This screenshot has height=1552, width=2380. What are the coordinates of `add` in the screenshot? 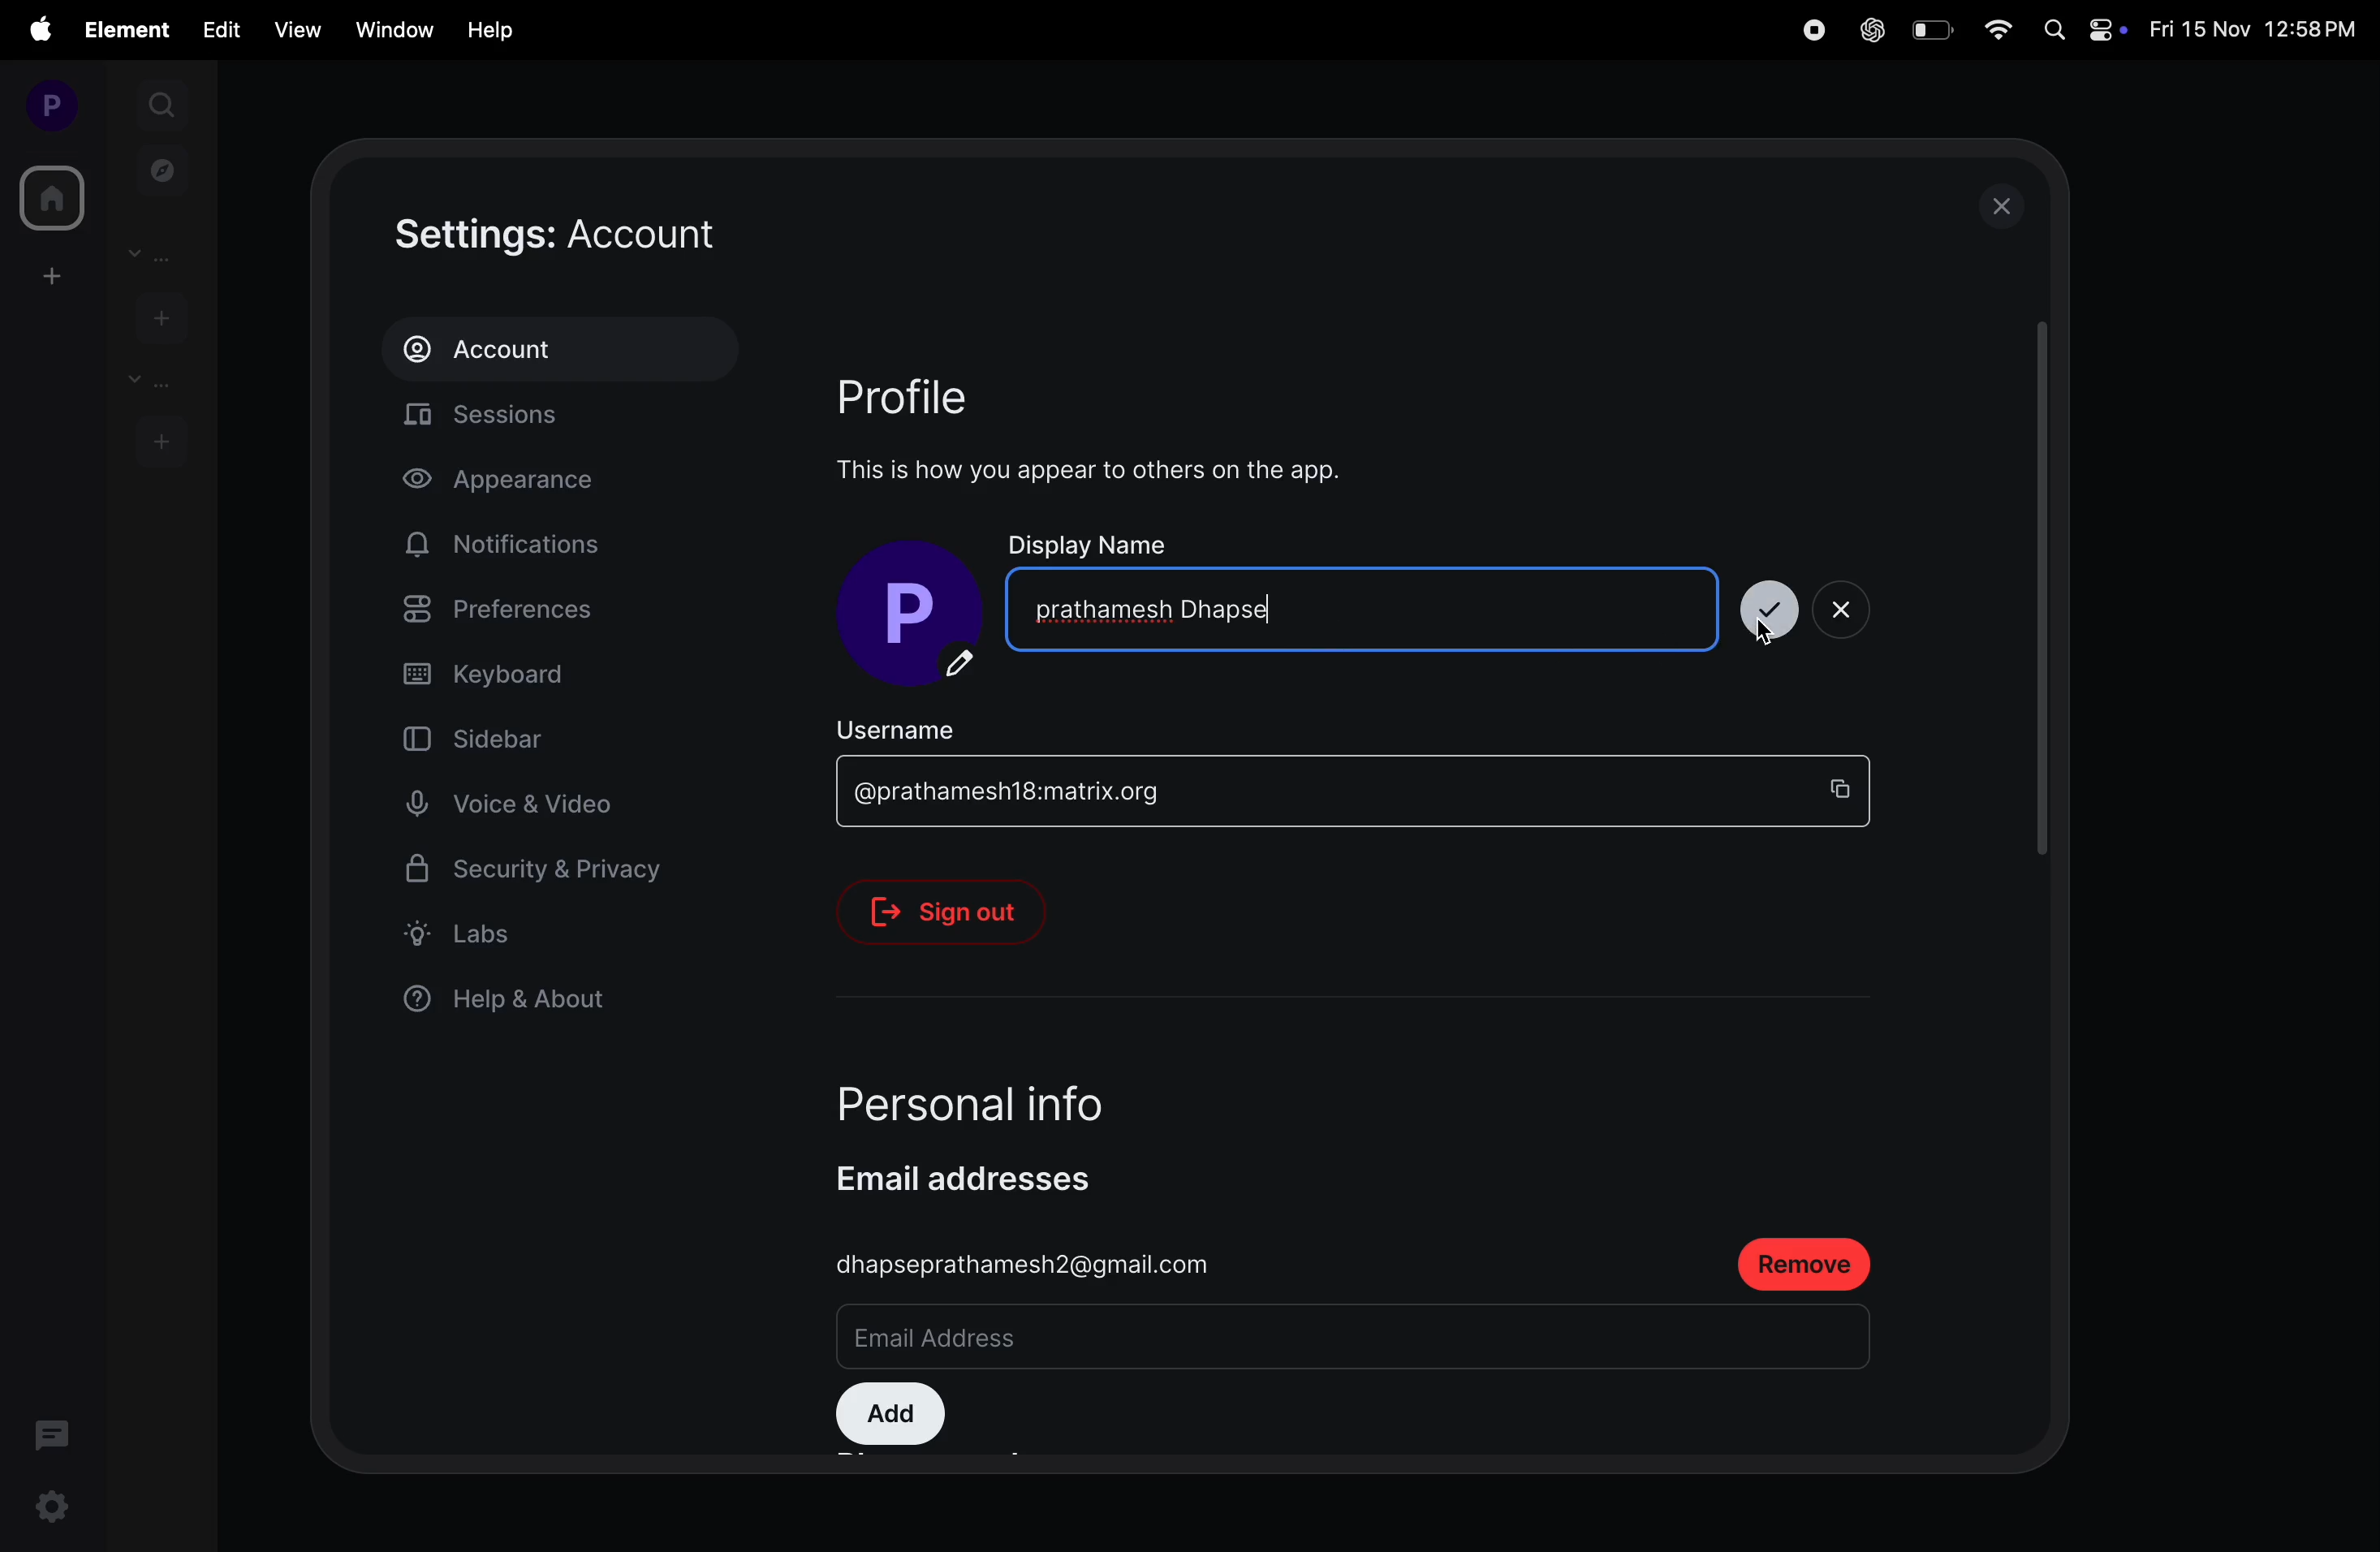 It's located at (890, 1416).